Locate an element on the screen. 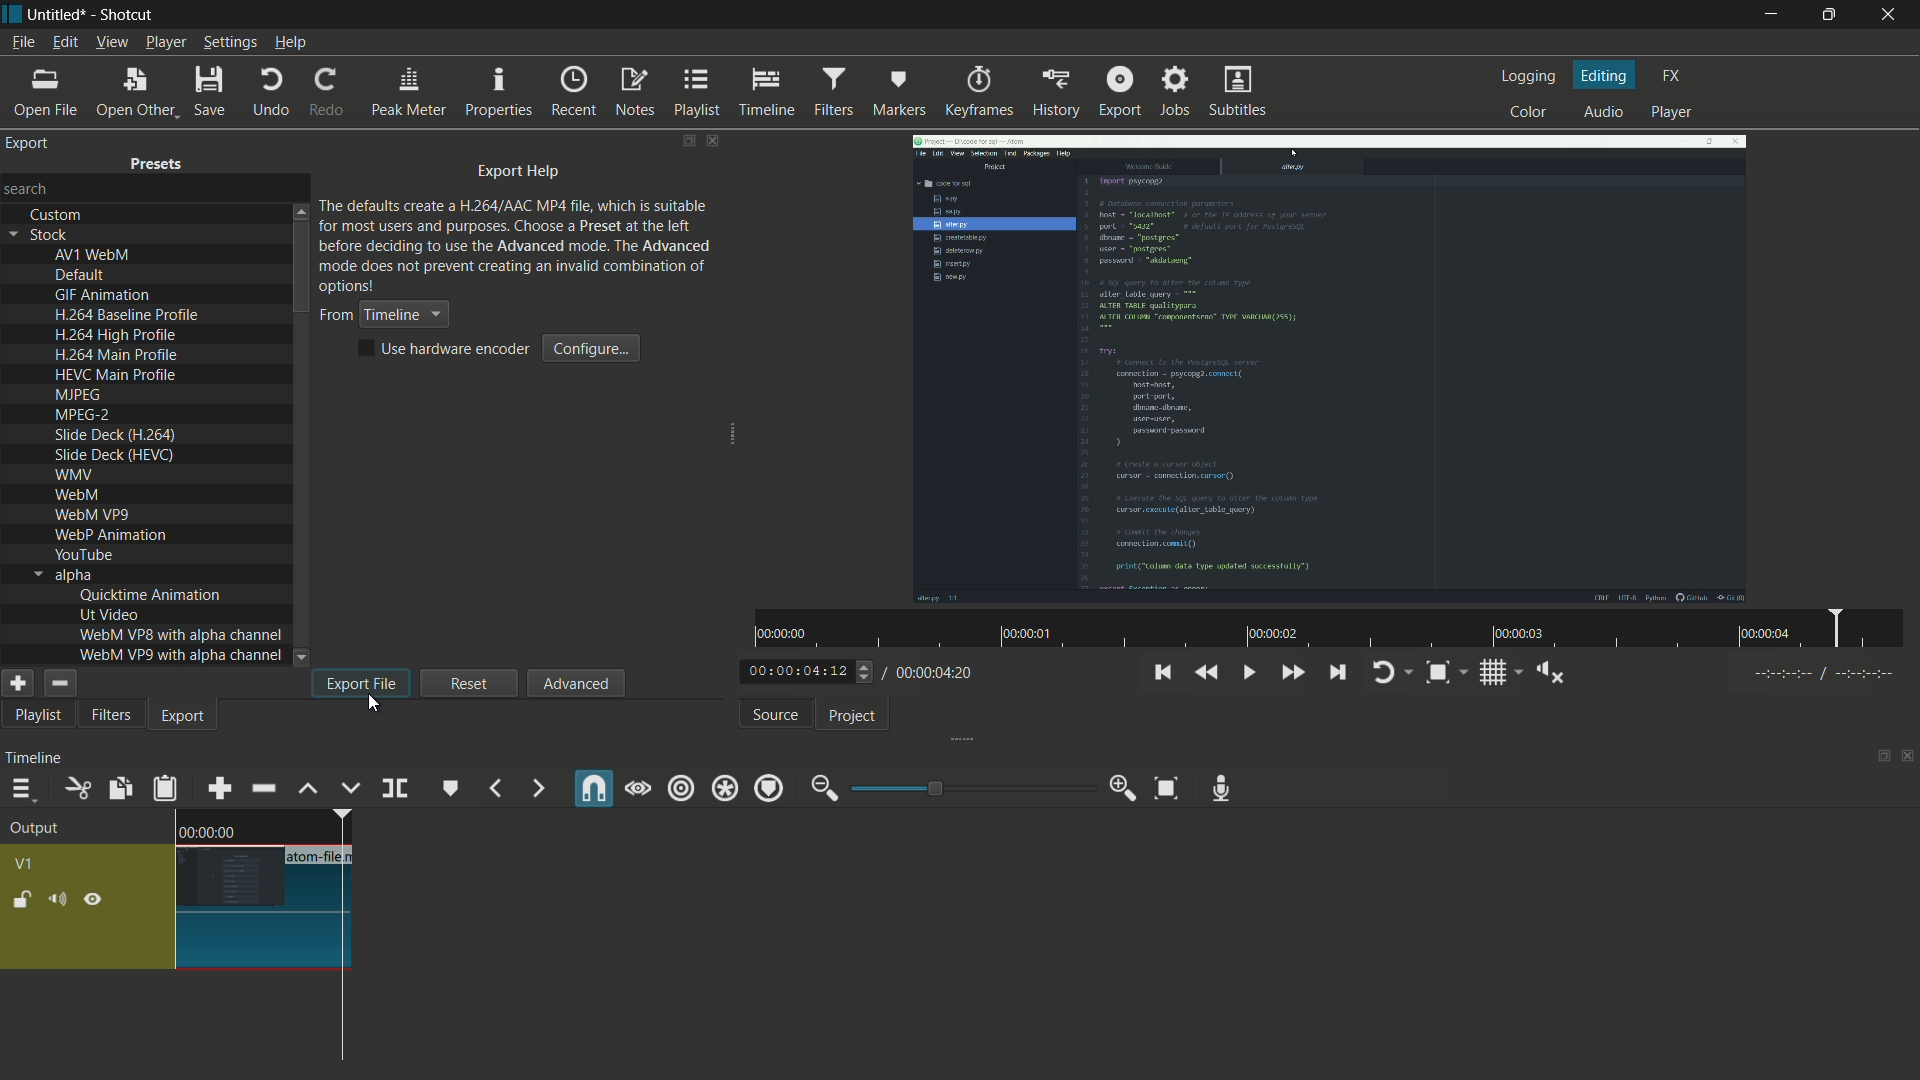 The image size is (1920, 1080). app icon is located at coordinates (12, 13).